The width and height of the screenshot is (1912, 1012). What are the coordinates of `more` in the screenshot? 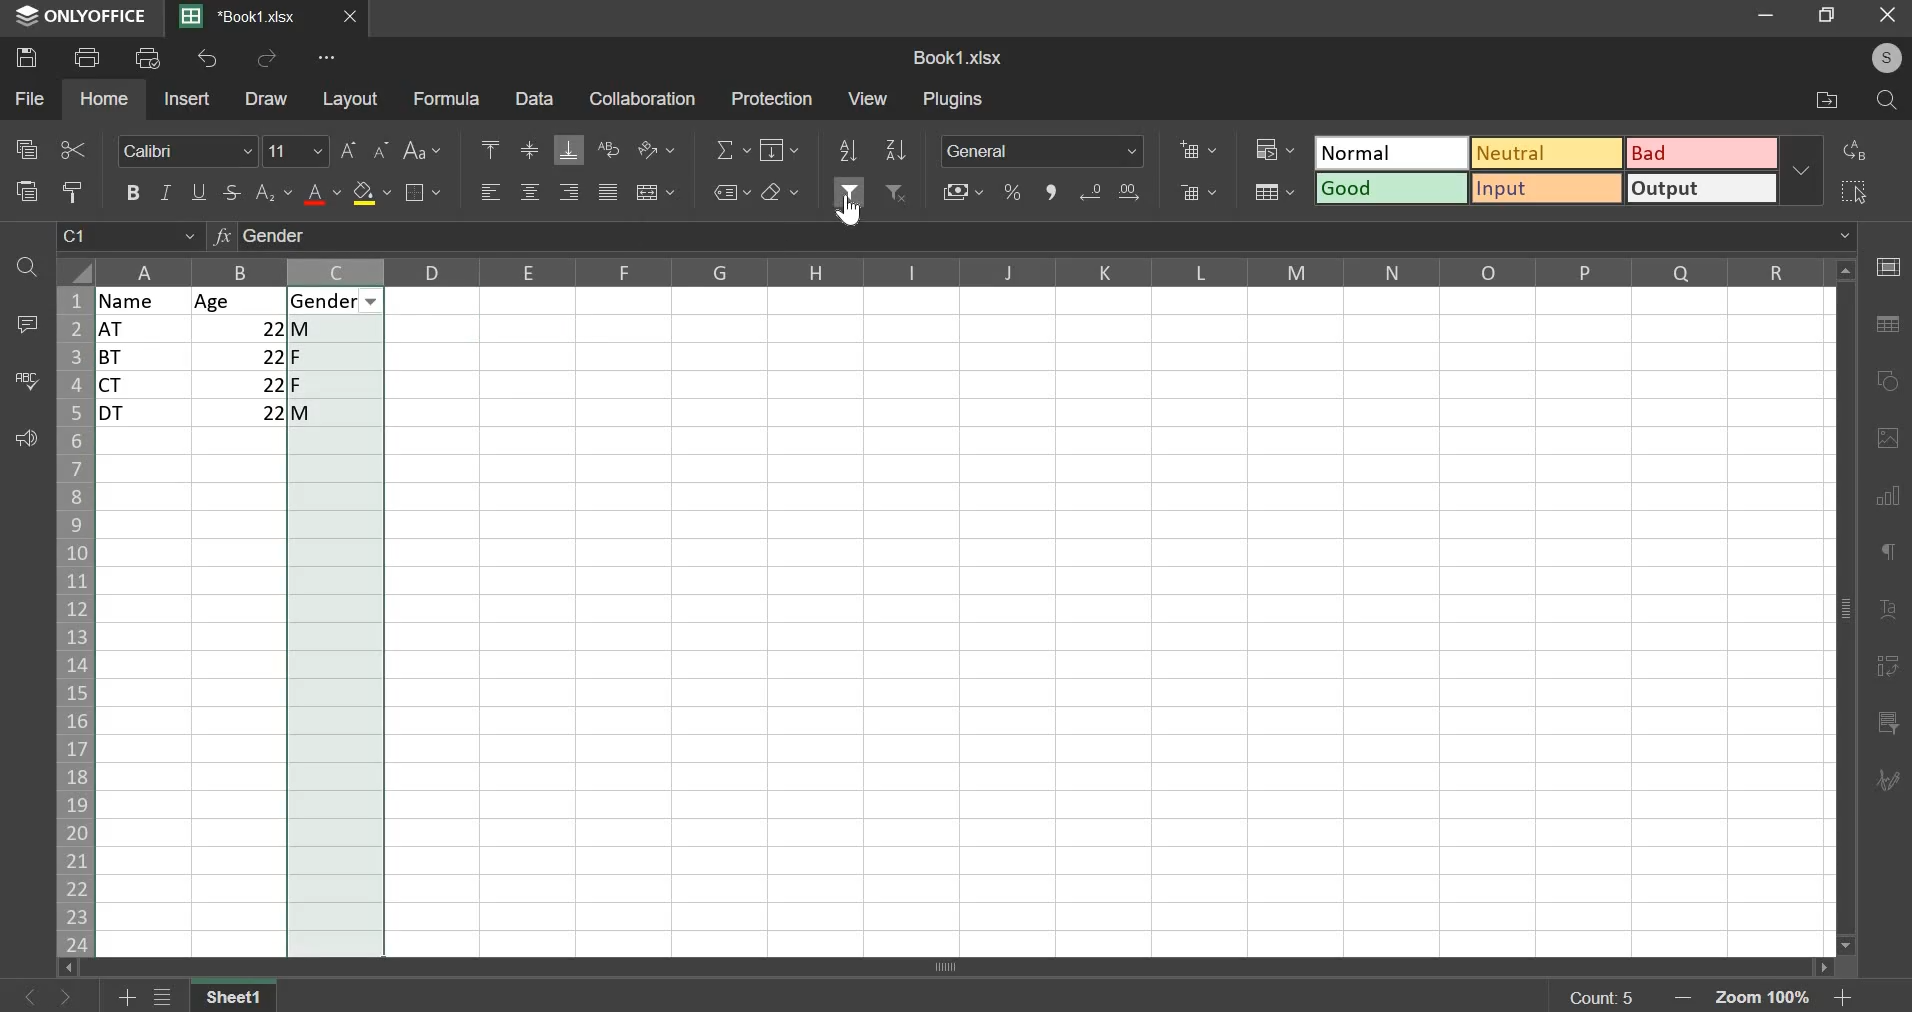 It's located at (321, 61).